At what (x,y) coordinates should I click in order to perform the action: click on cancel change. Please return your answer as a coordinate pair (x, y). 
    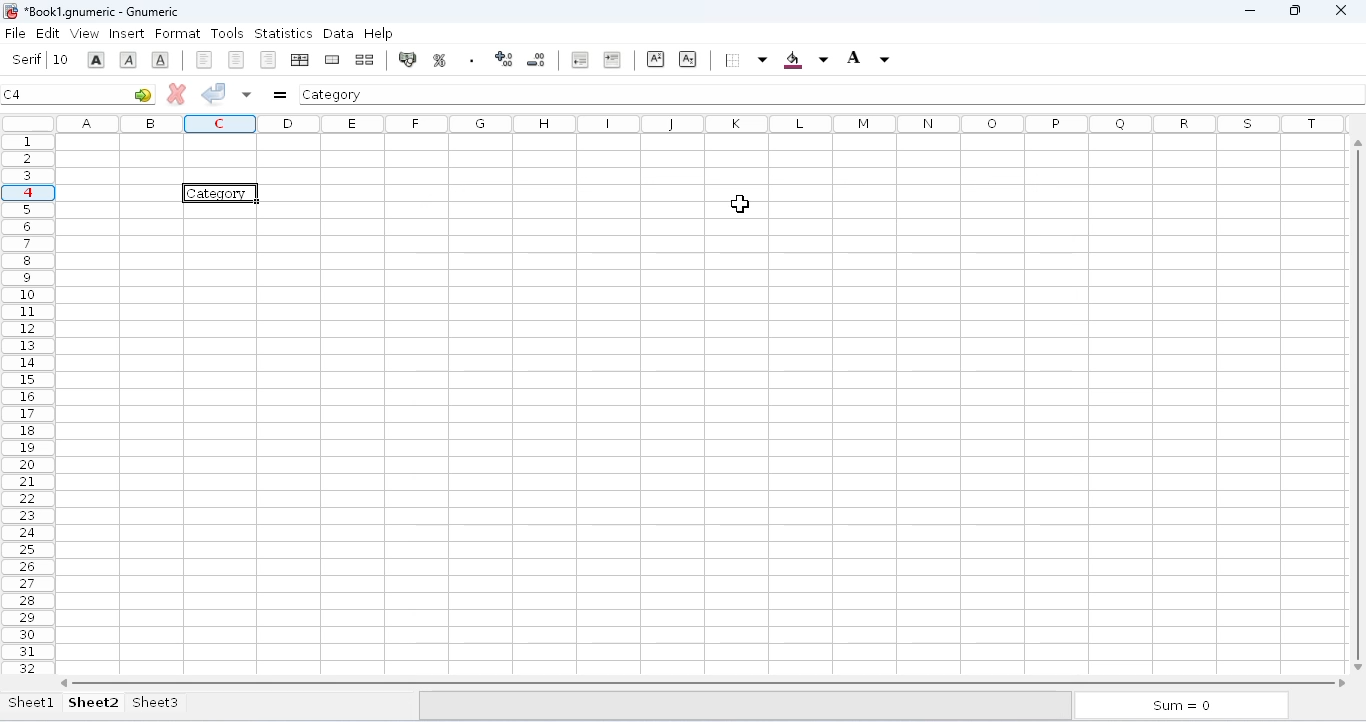
    Looking at the image, I should click on (177, 93).